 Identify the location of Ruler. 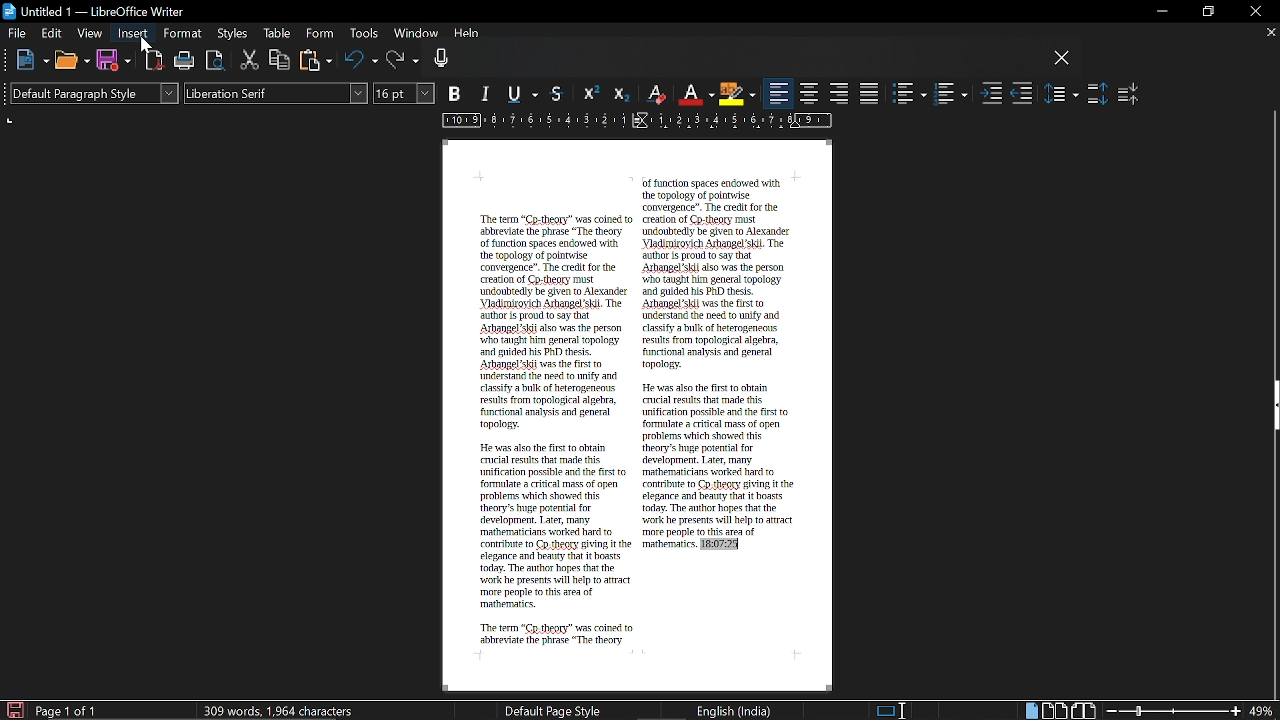
(633, 122).